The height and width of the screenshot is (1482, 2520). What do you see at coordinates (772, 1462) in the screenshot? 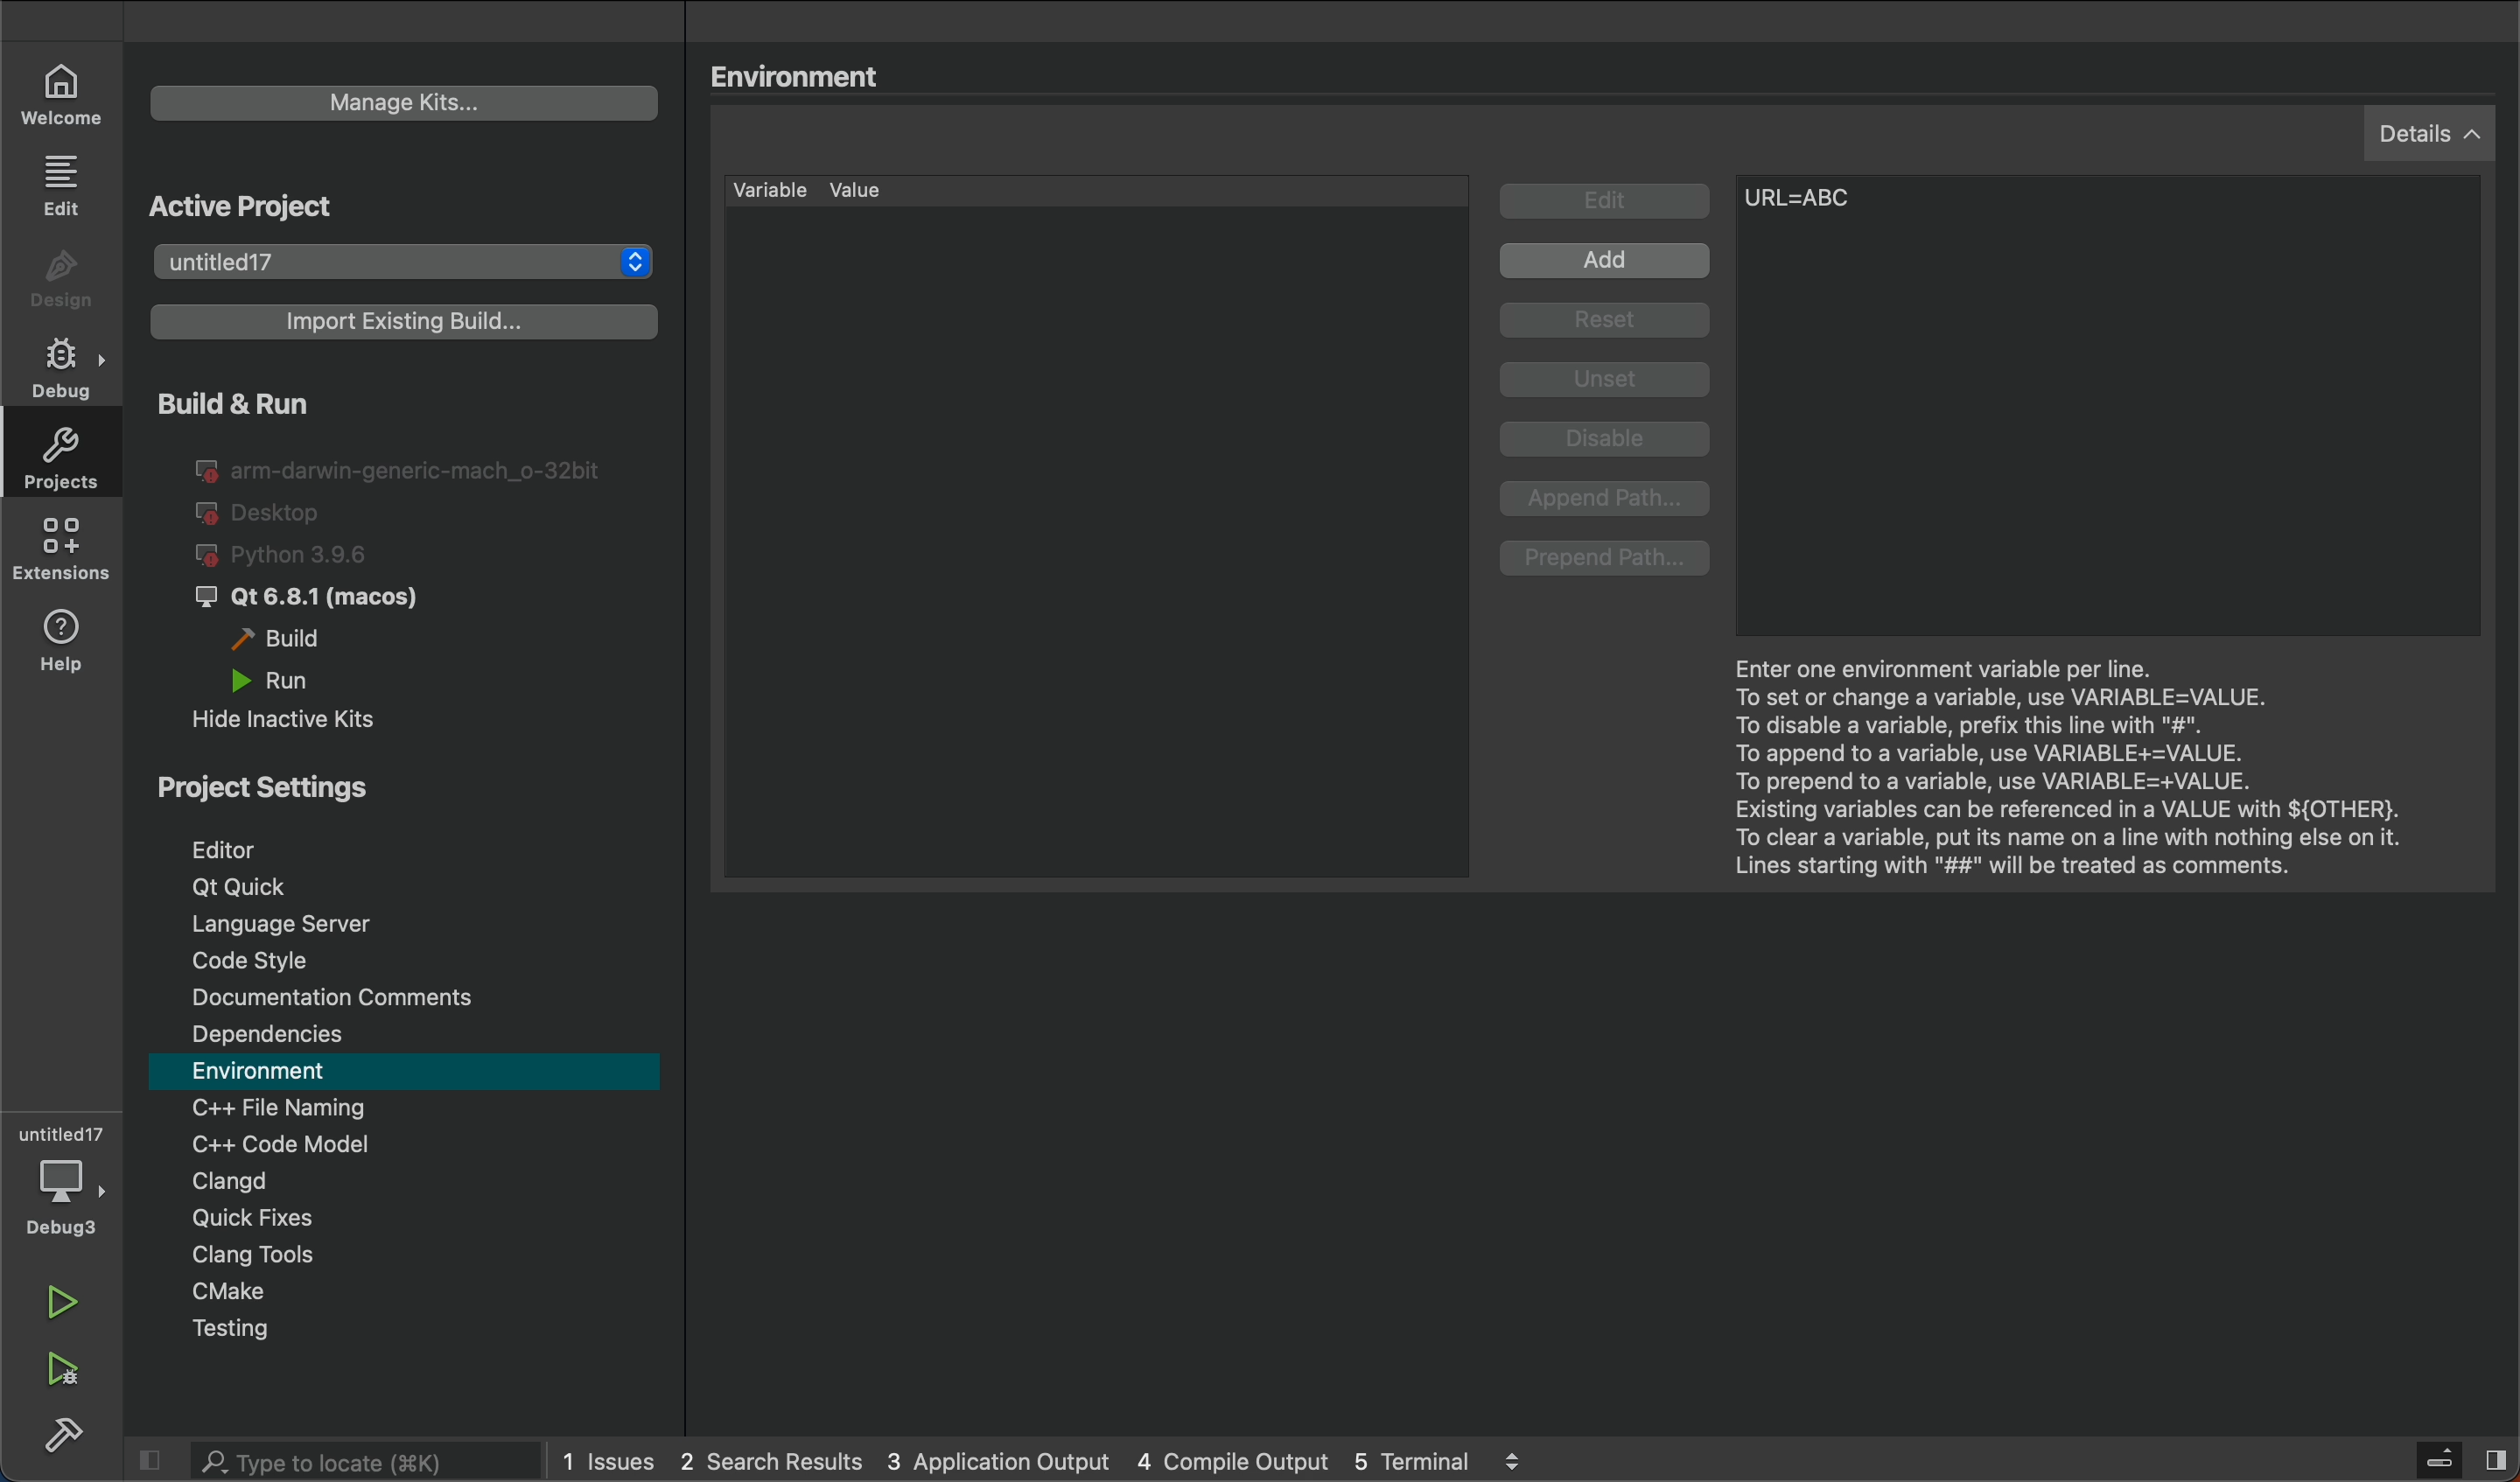
I see `2 search results` at bounding box center [772, 1462].